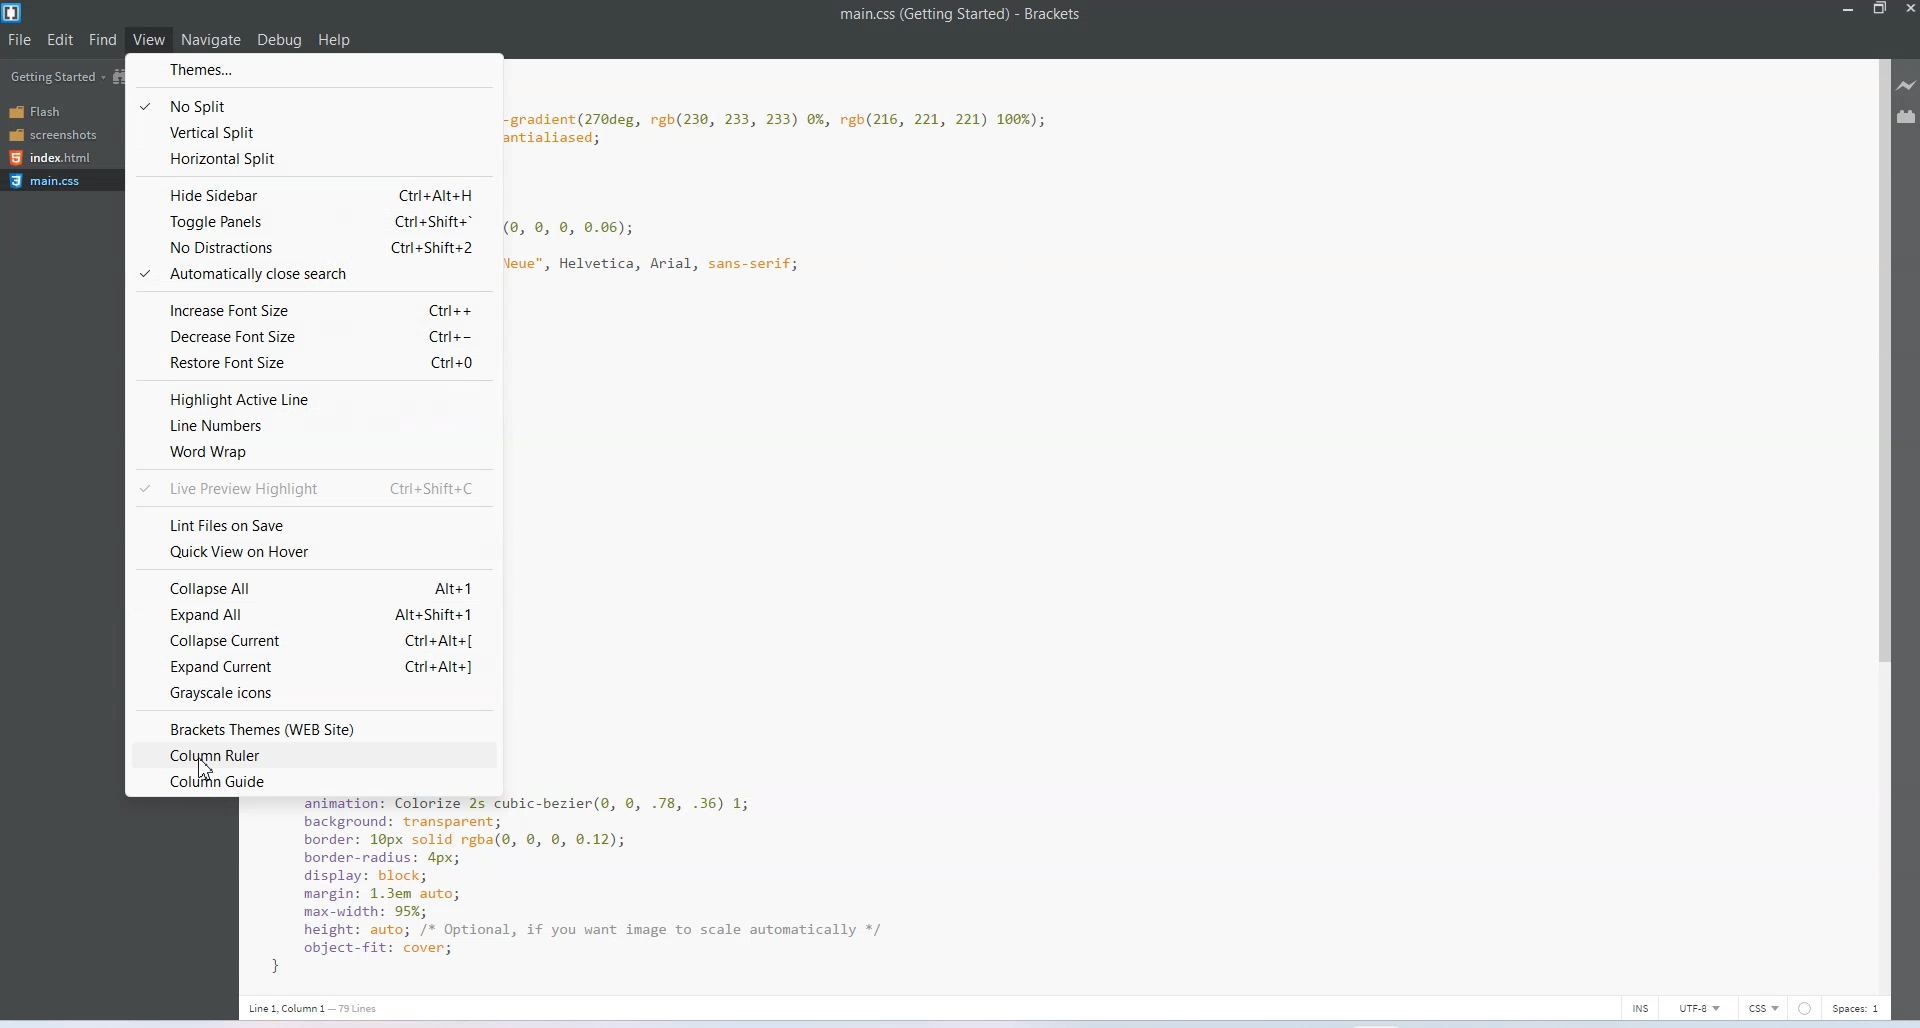 Image resolution: width=1920 pixels, height=1028 pixels. Describe the element at coordinates (1805, 1007) in the screenshot. I see `errors` at that location.